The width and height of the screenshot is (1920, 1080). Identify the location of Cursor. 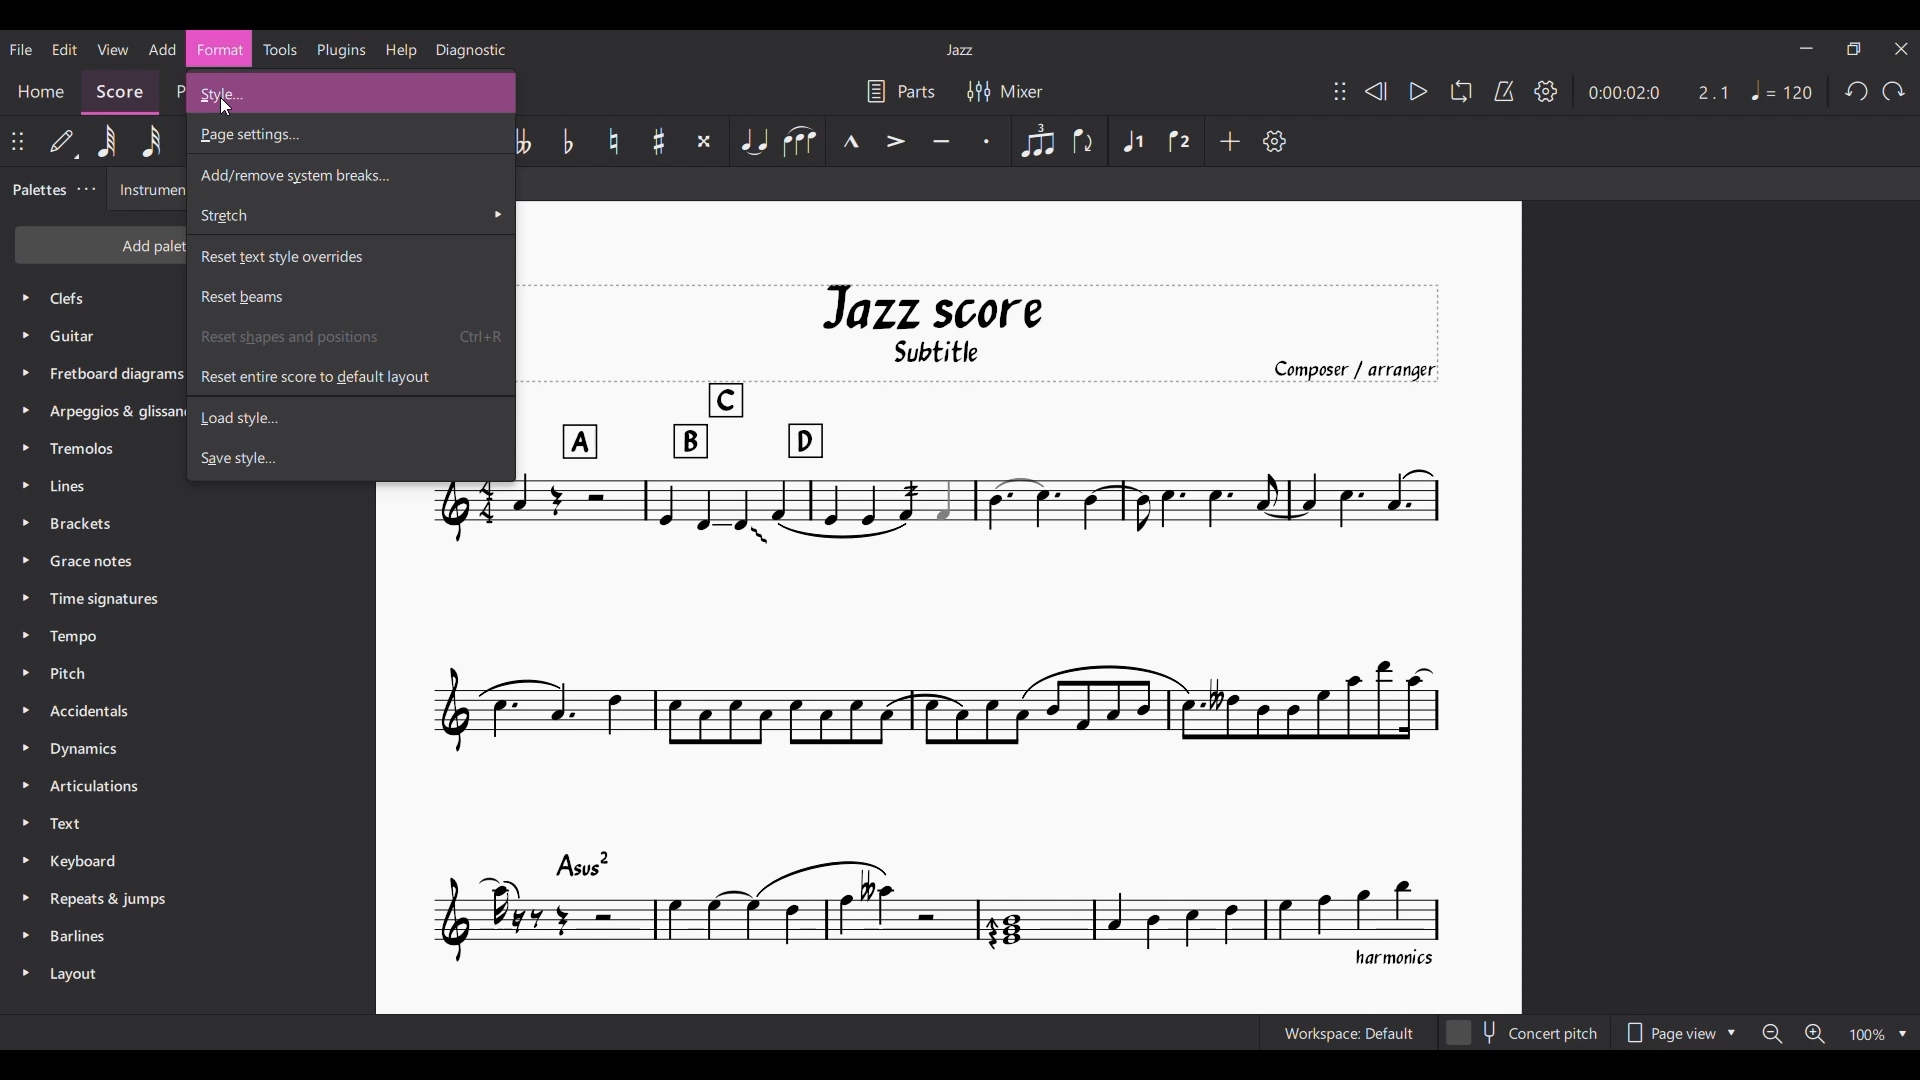
(242, 103).